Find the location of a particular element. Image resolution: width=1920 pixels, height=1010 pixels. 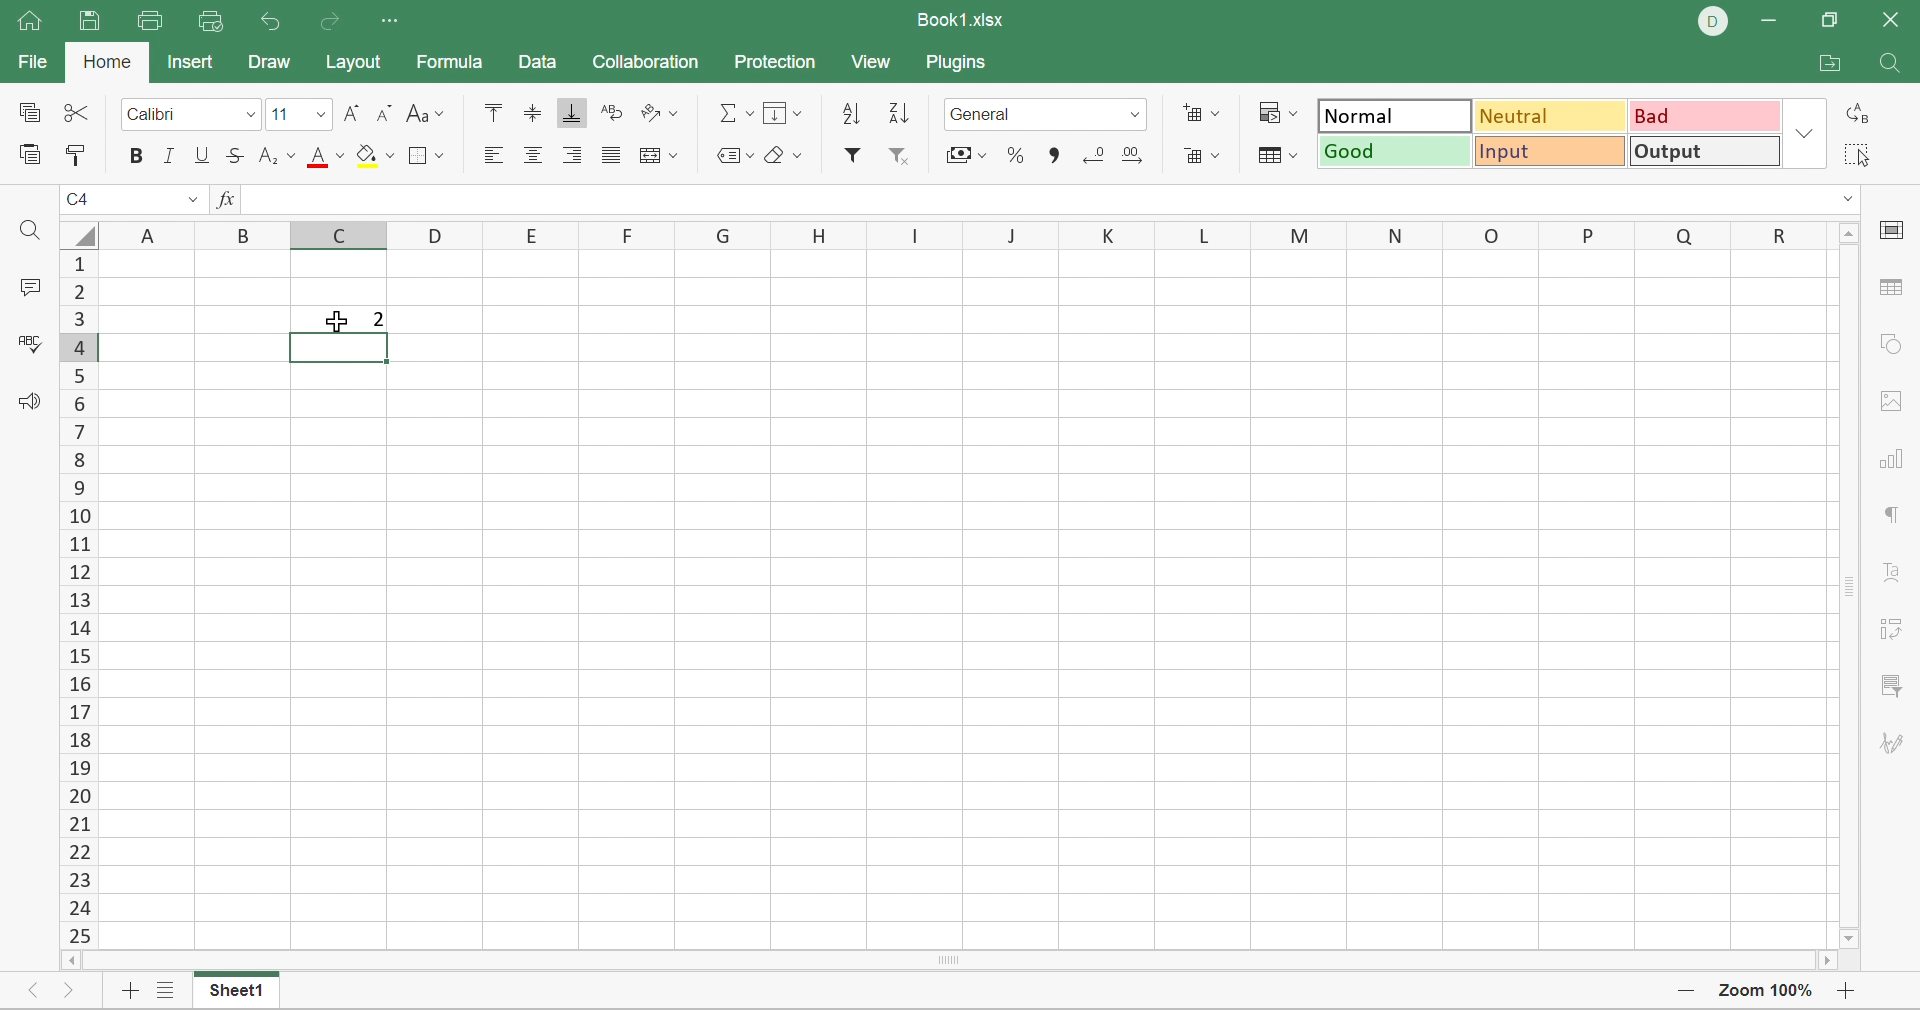

Fill color is located at coordinates (375, 156).